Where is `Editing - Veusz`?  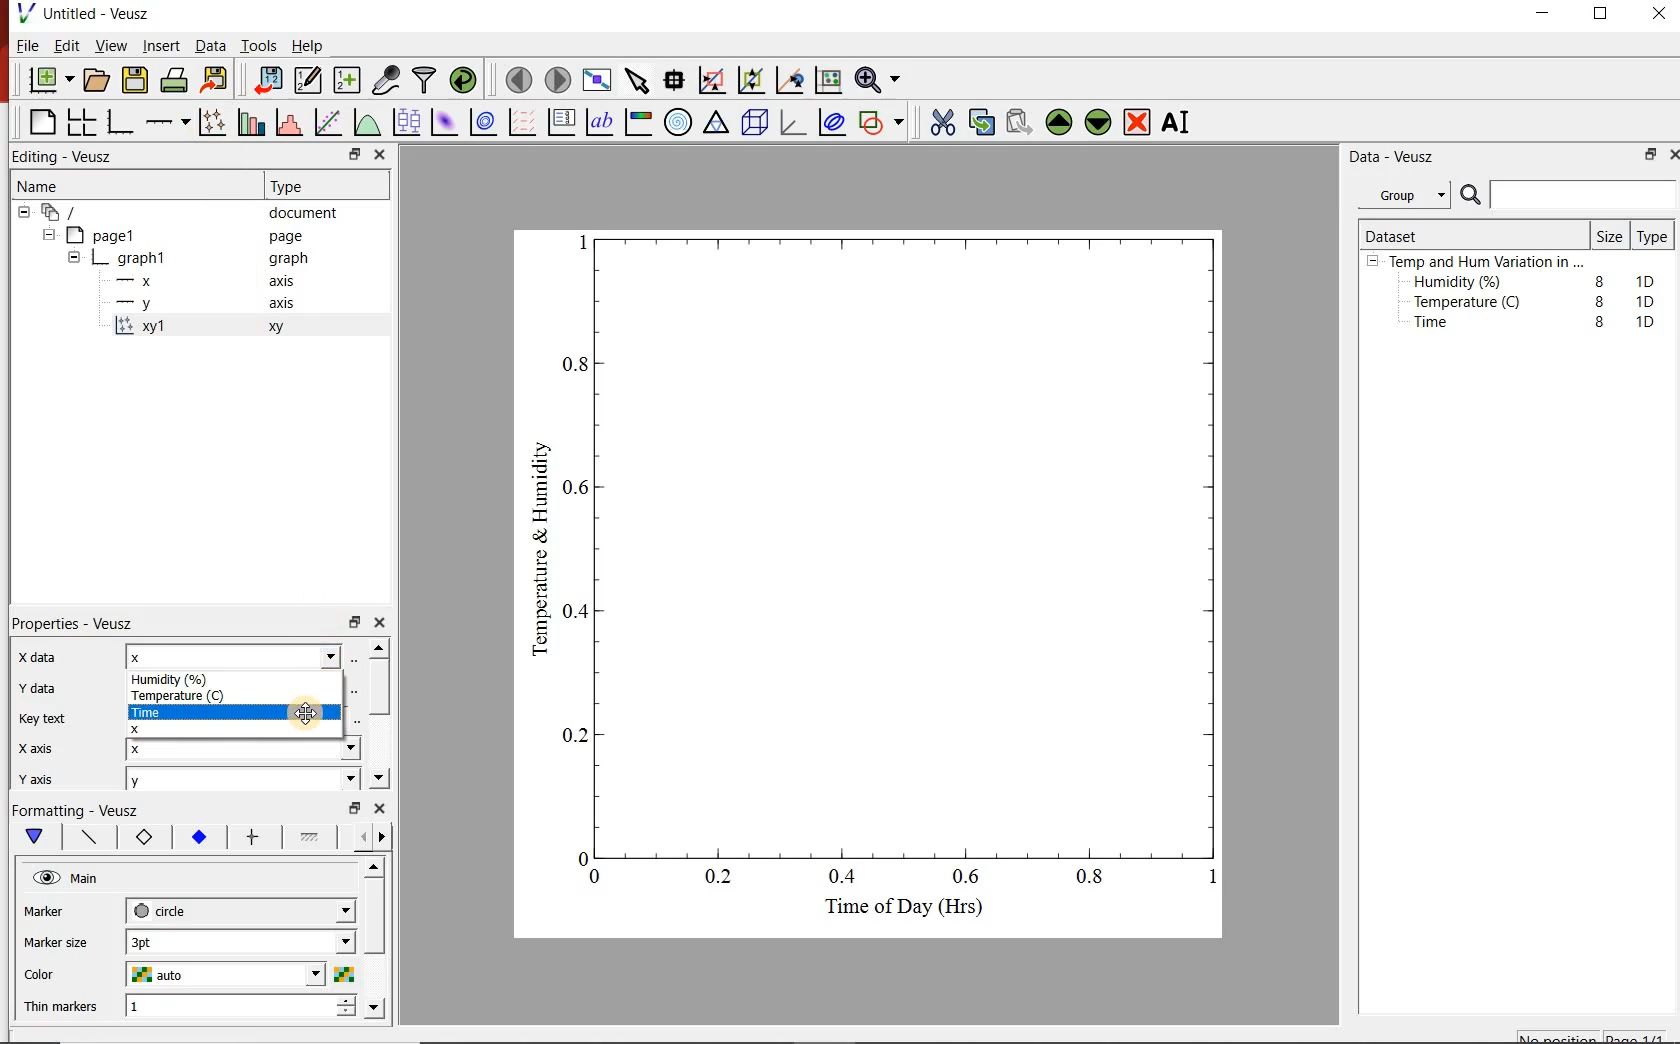 Editing - Veusz is located at coordinates (69, 156).